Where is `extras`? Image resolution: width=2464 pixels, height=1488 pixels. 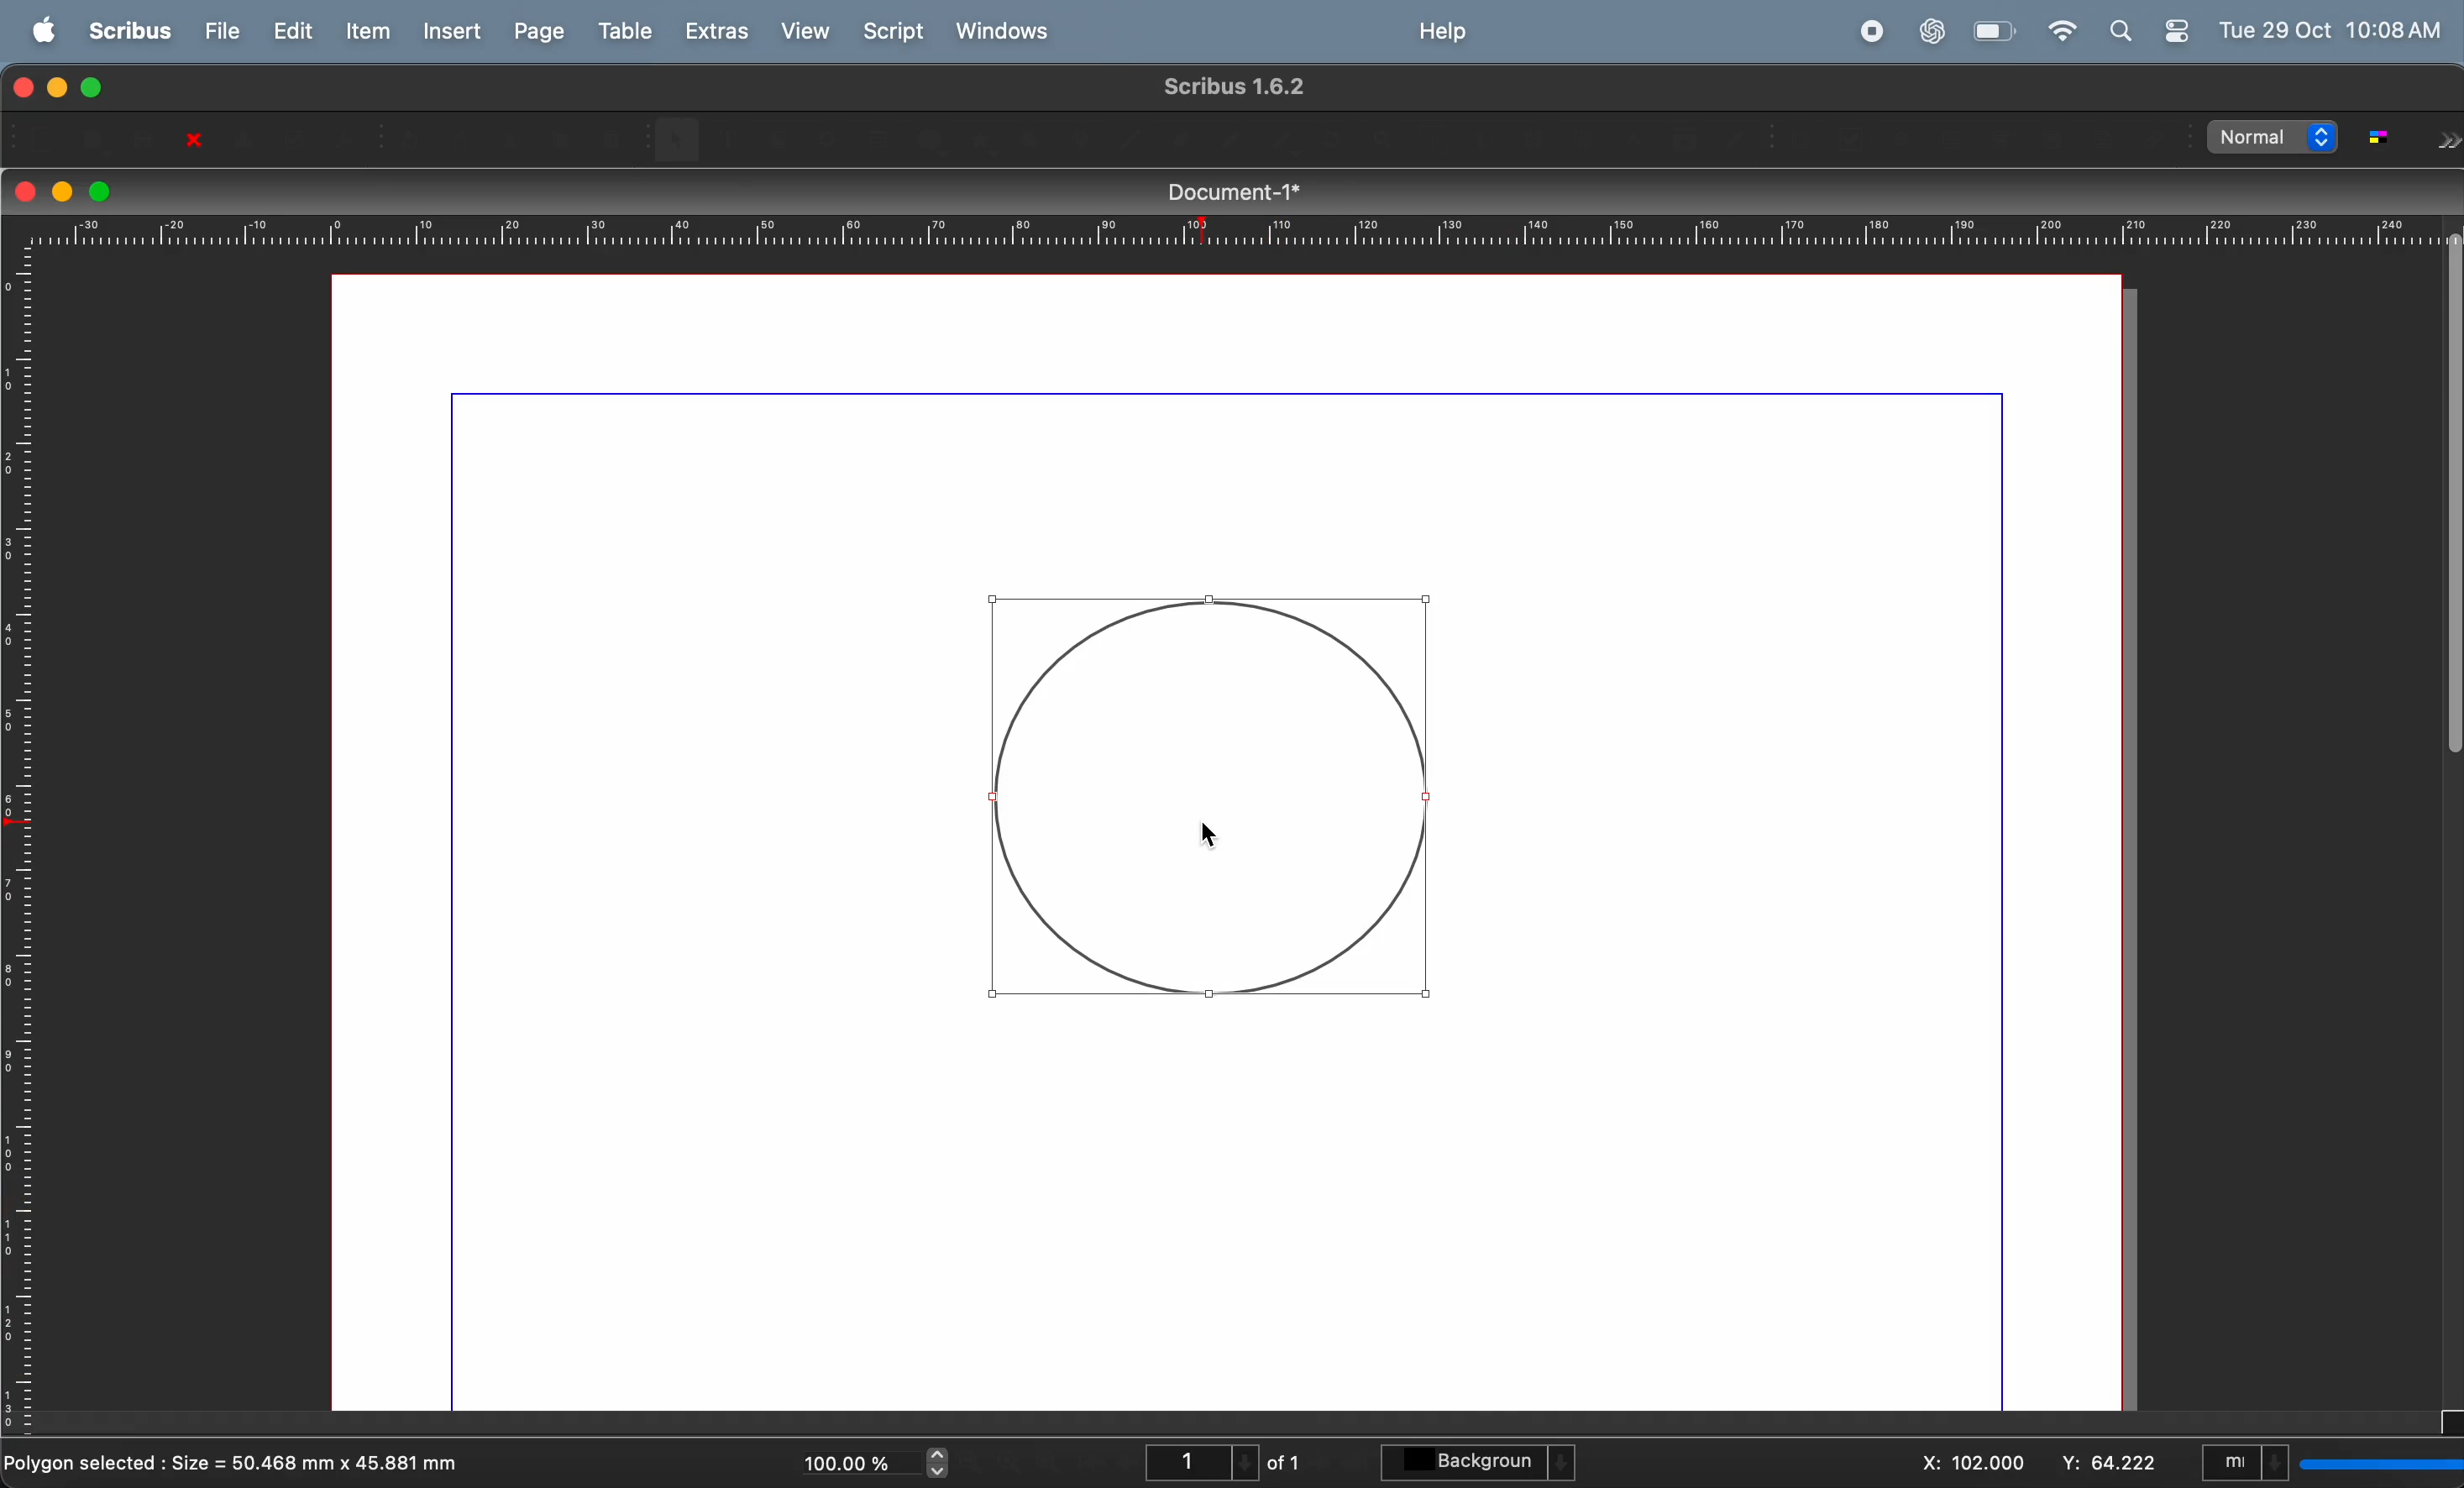 extras is located at coordinates (718, 29).